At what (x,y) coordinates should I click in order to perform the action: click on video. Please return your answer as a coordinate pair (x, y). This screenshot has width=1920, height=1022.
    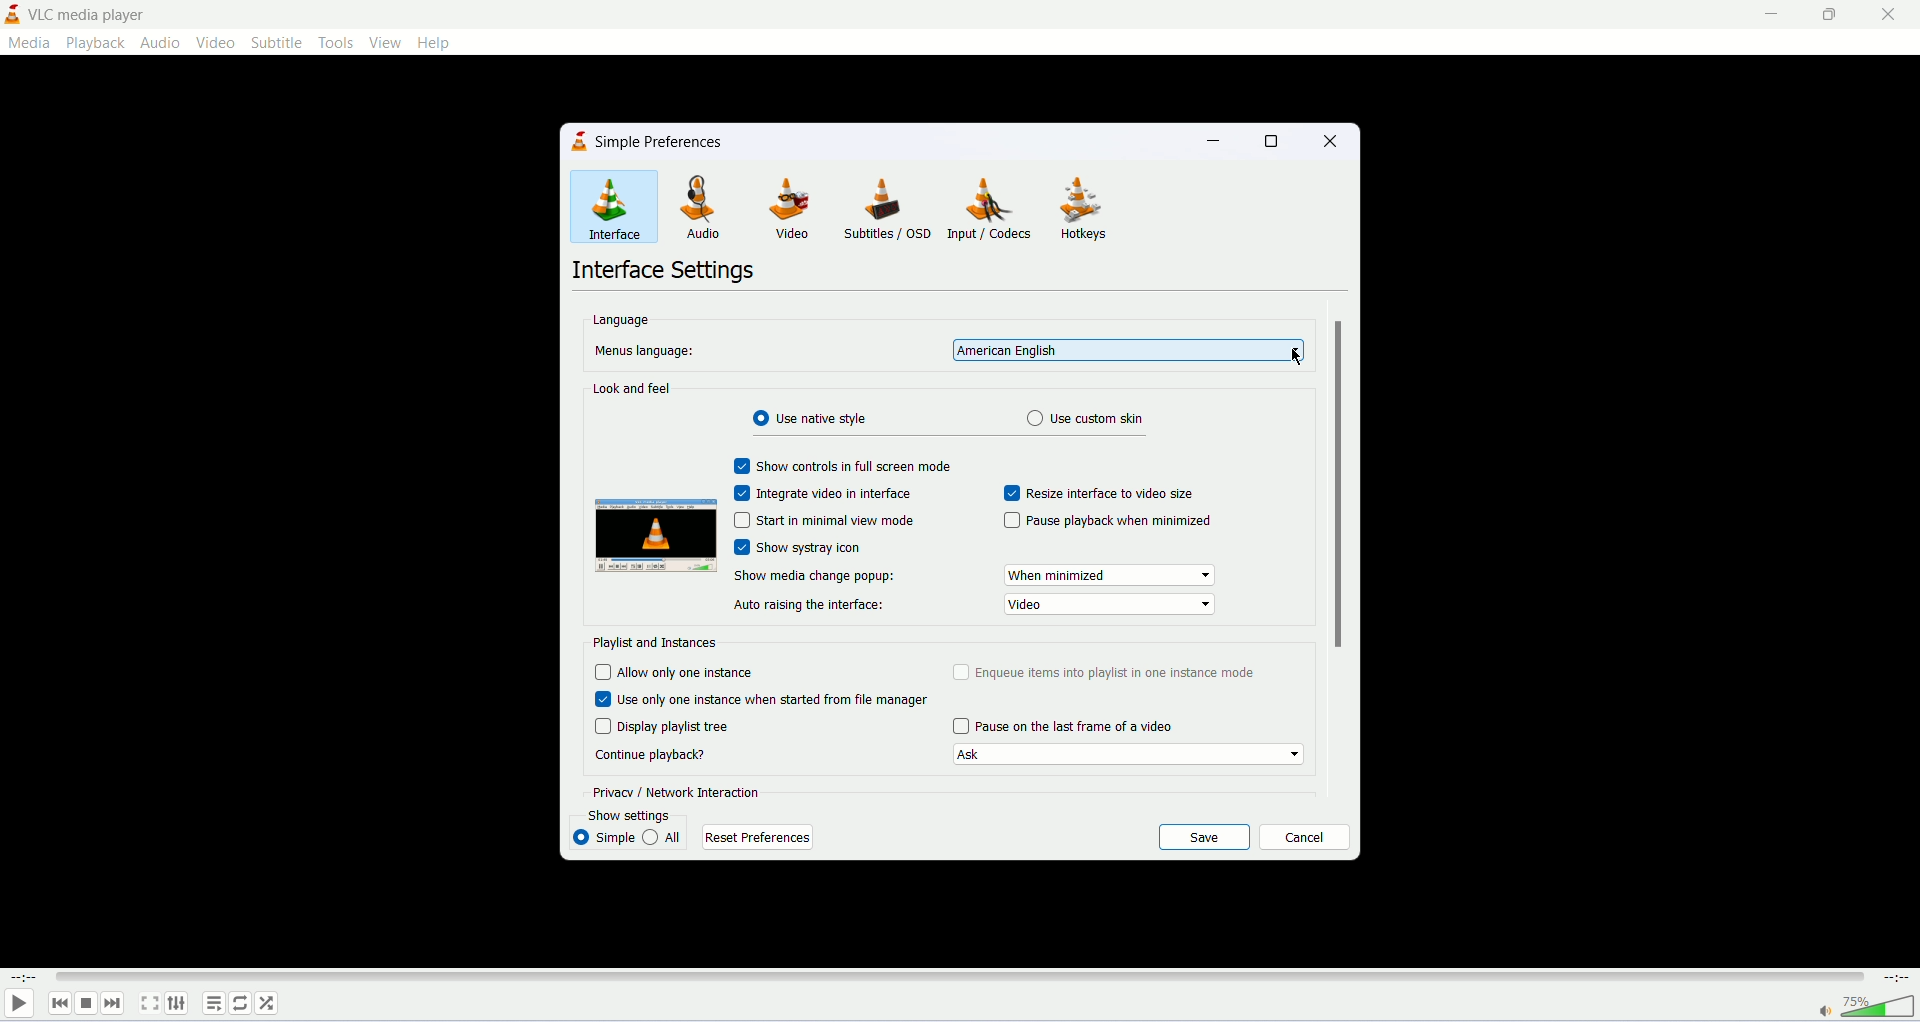
    Looking at the image, I should click on (214, 42).